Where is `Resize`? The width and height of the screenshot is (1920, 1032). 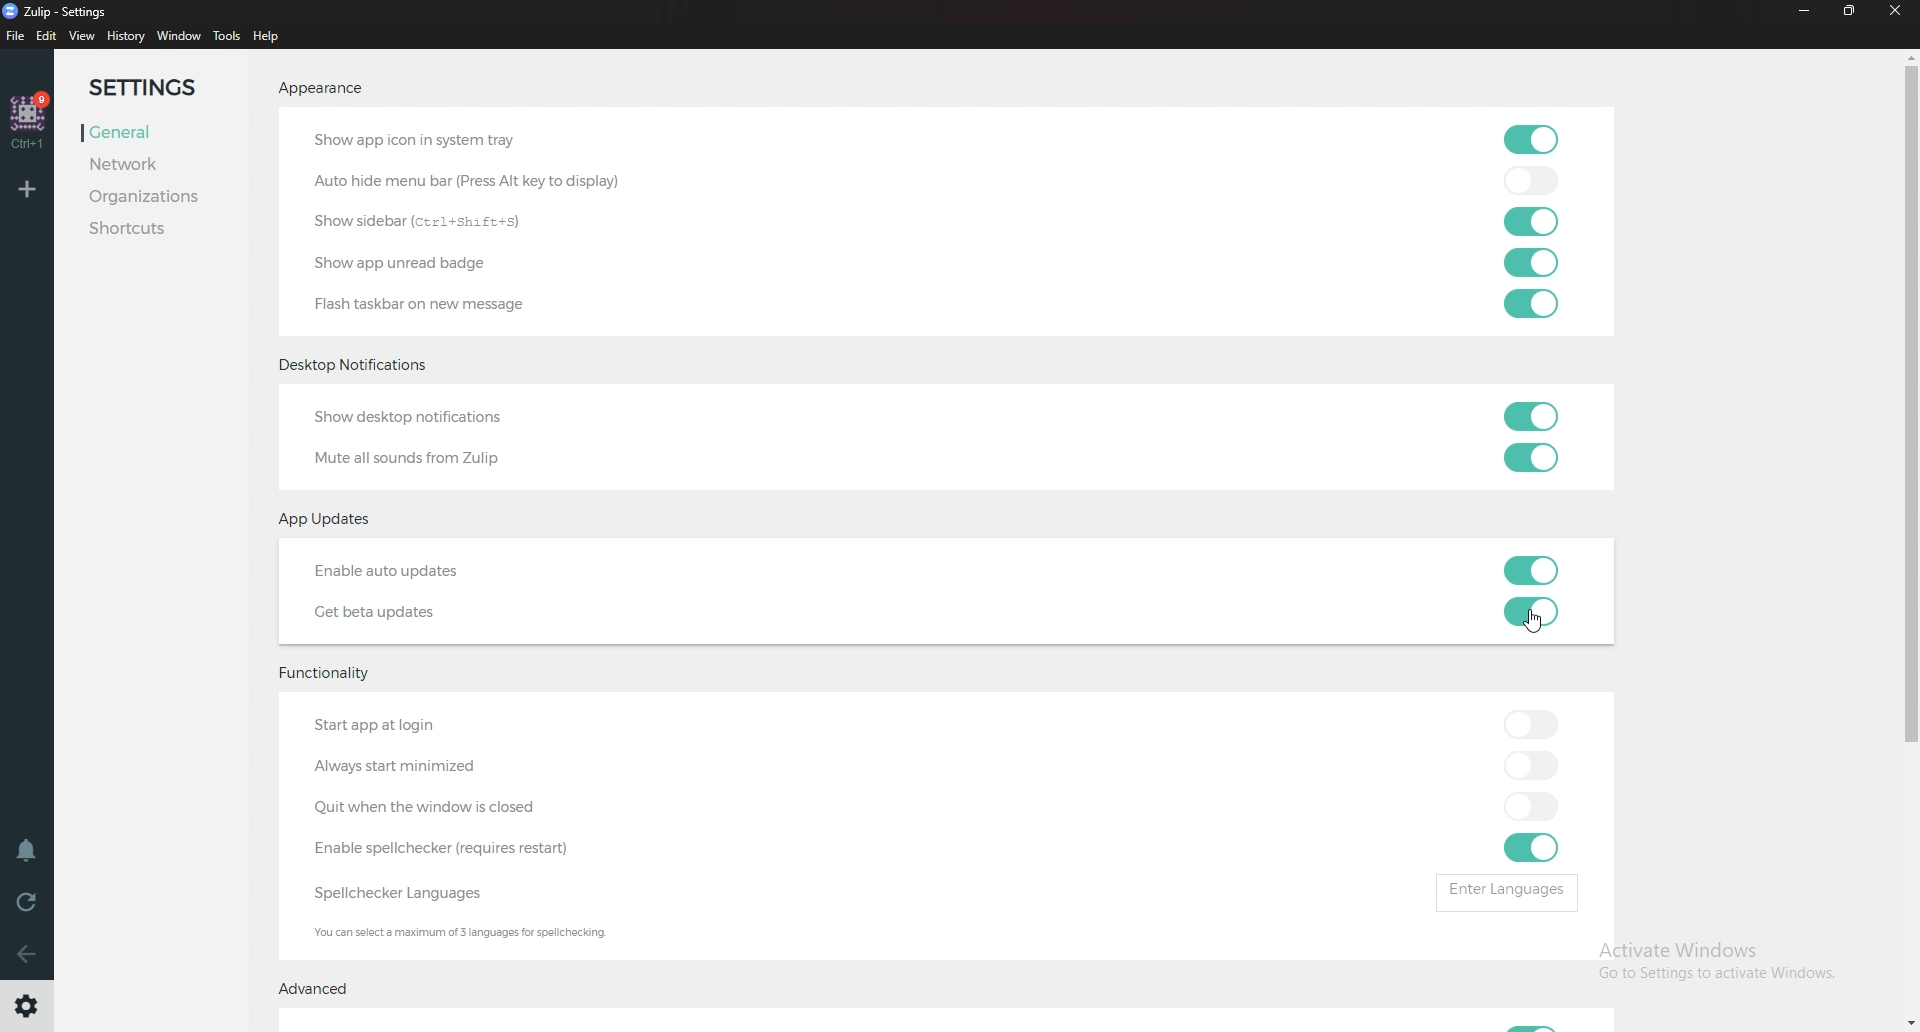 Resize is located at coordinates (1851, 12).